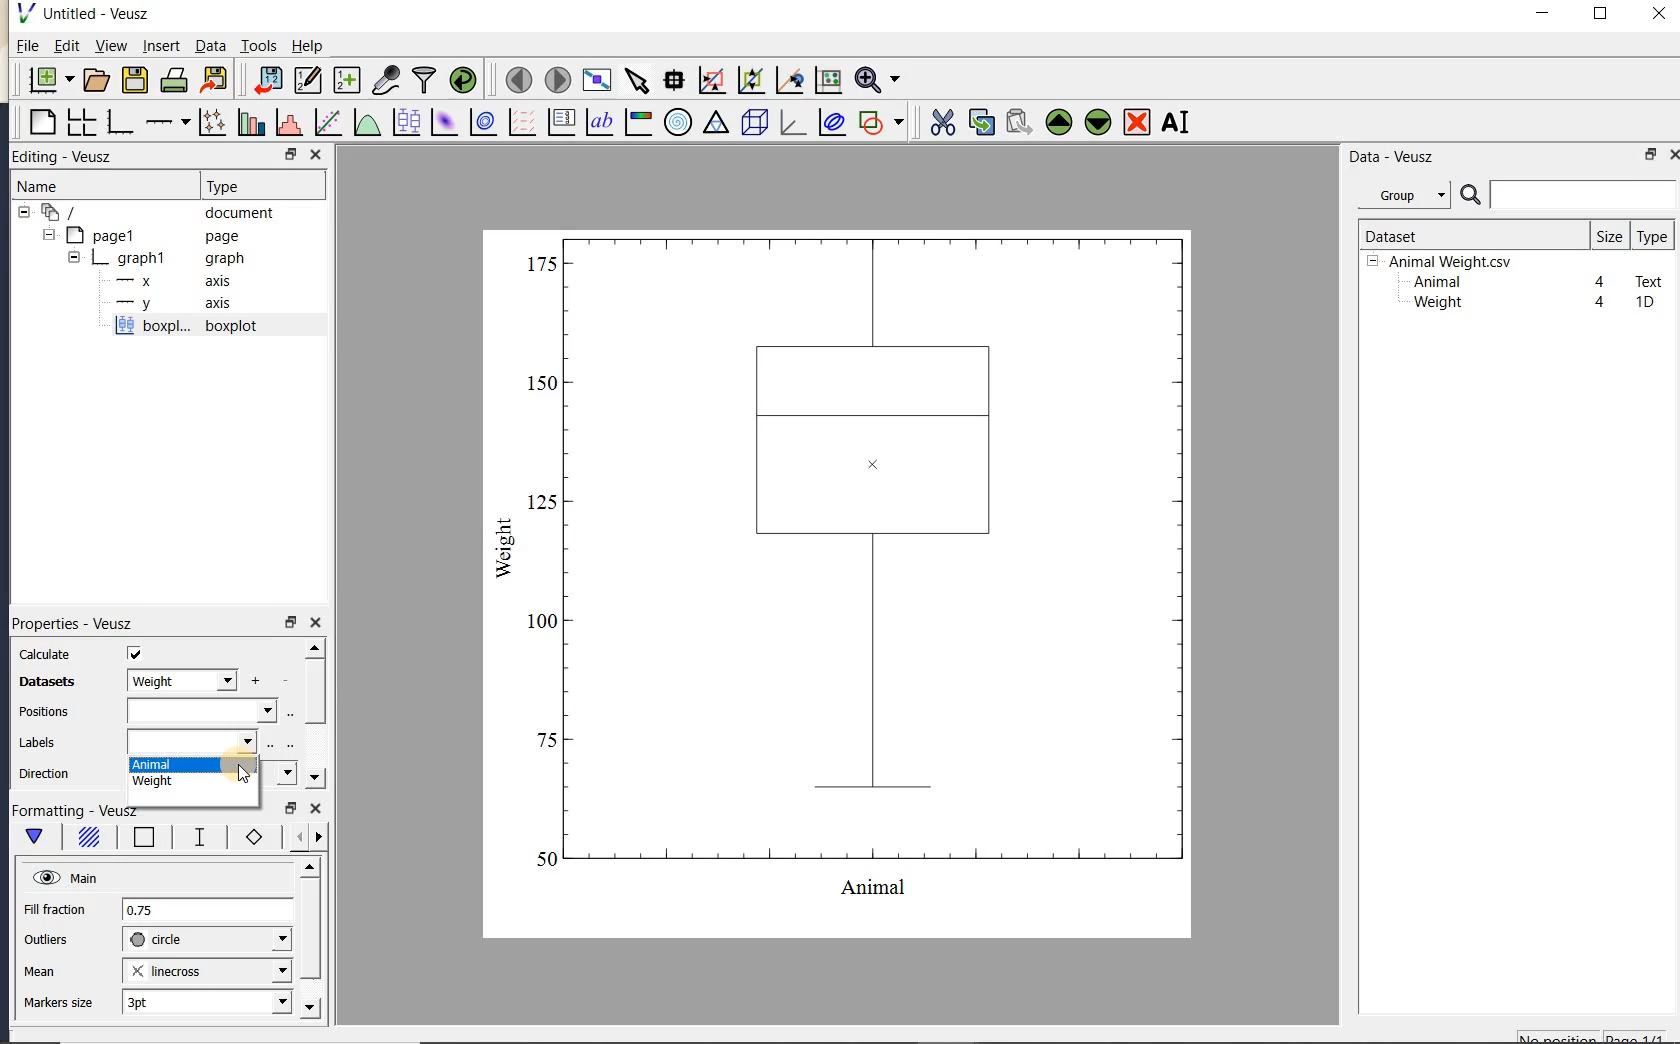  What do you see at coordinates (314, 714) in the screenshot?
I see `scrollbar` at bounding box center [314, 714].